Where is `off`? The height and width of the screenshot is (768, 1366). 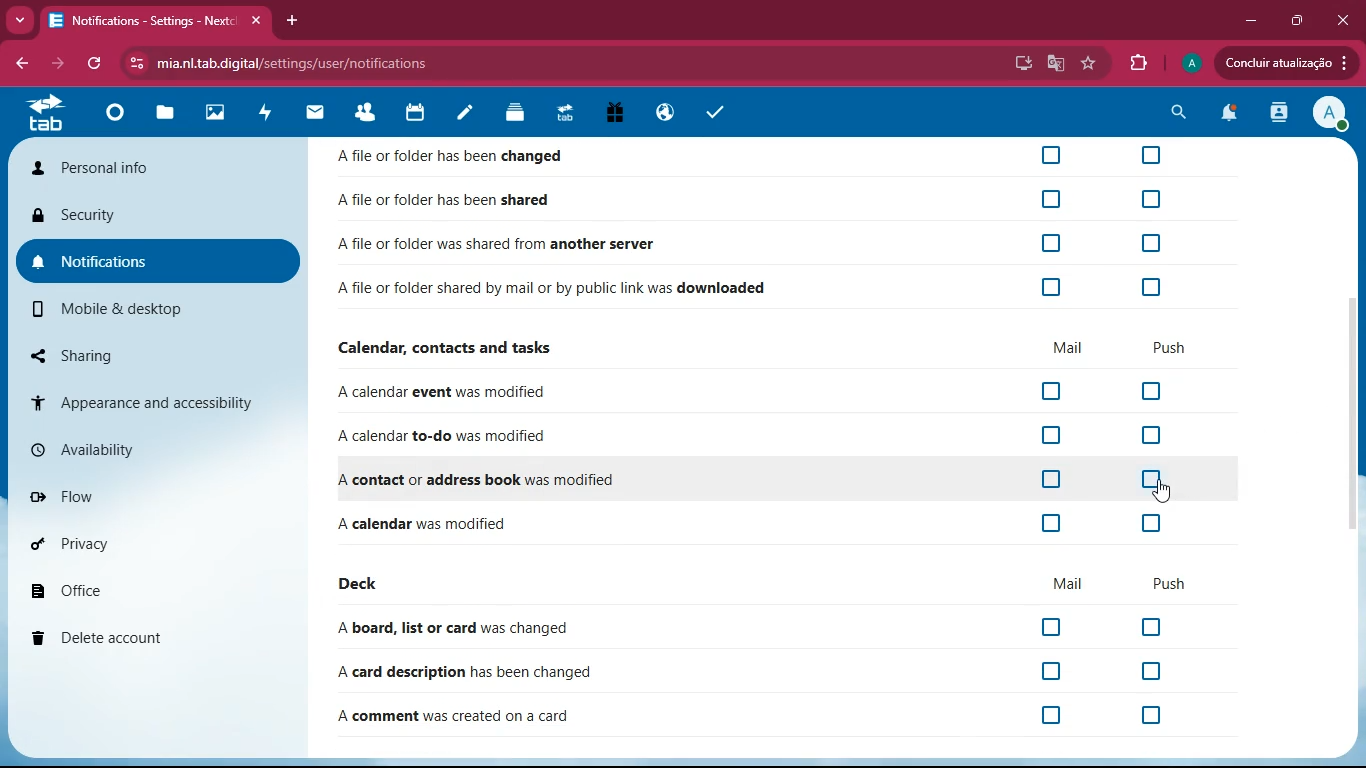
off is located at coordinates (1153, 671).